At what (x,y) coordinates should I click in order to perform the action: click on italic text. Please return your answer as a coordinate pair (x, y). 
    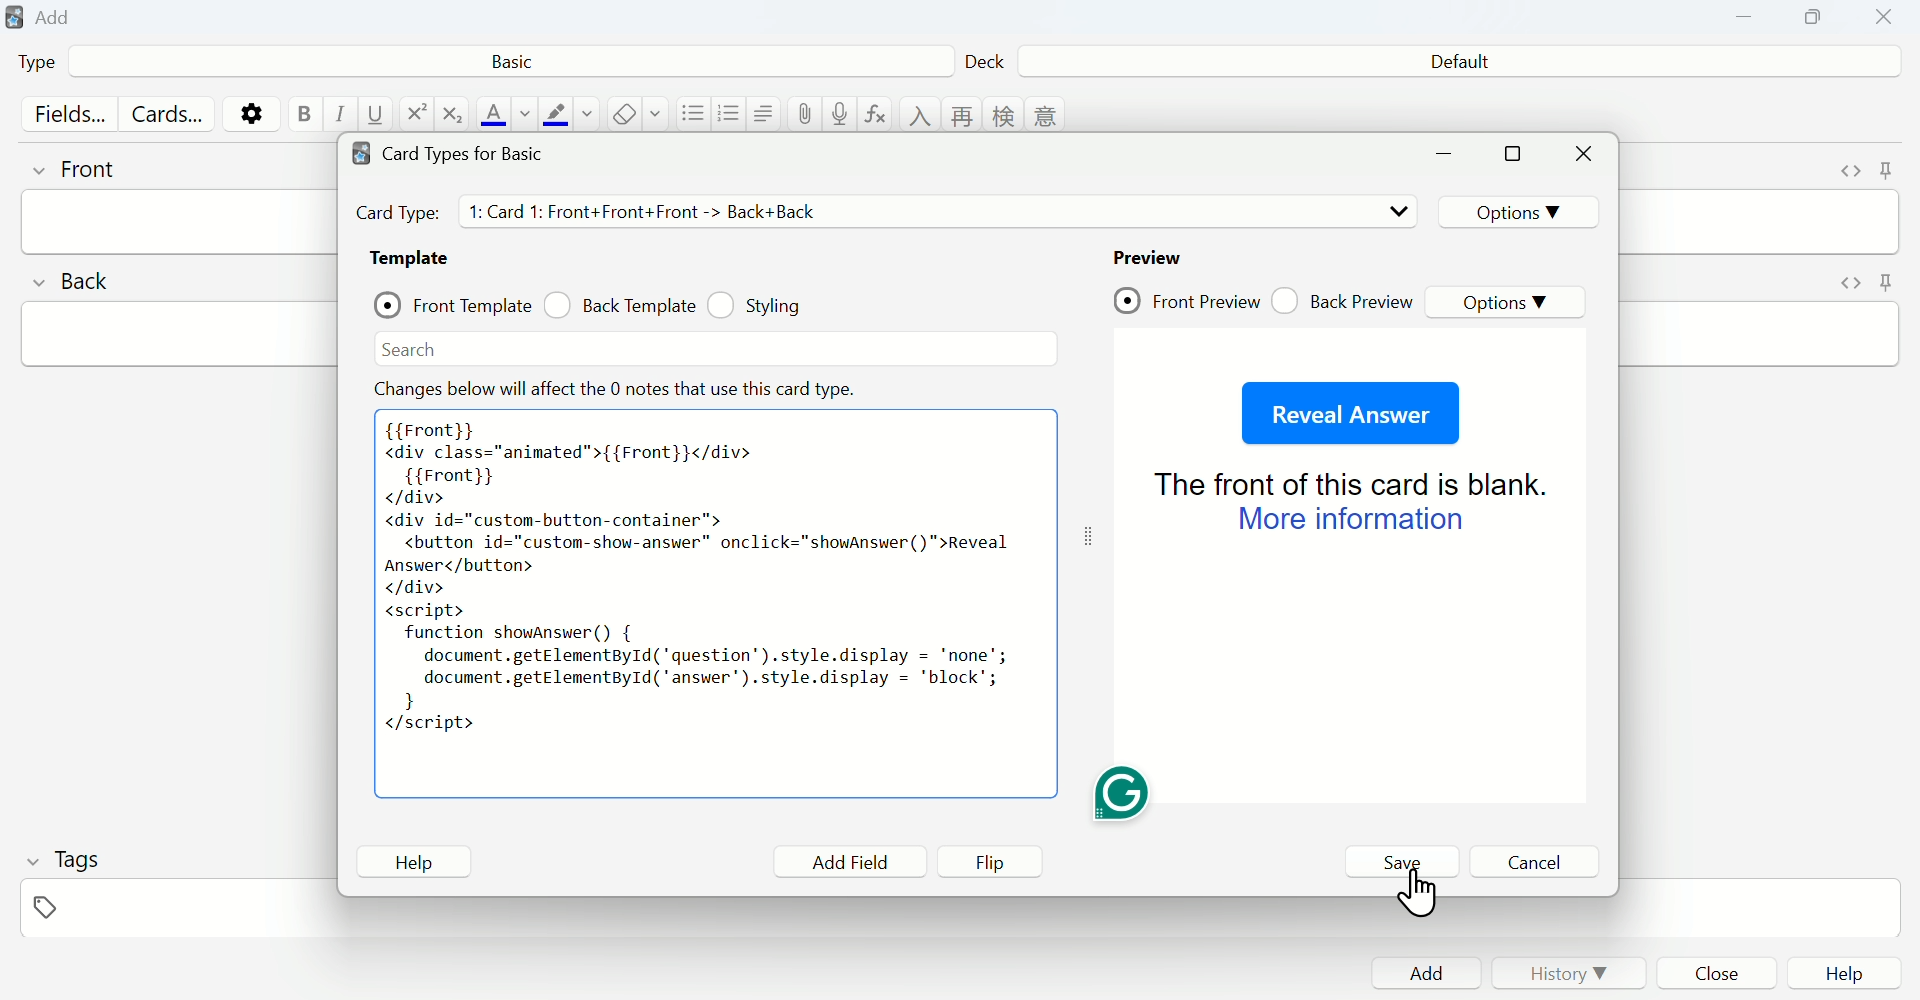
    Looking at the image, I should click on (340, 114).